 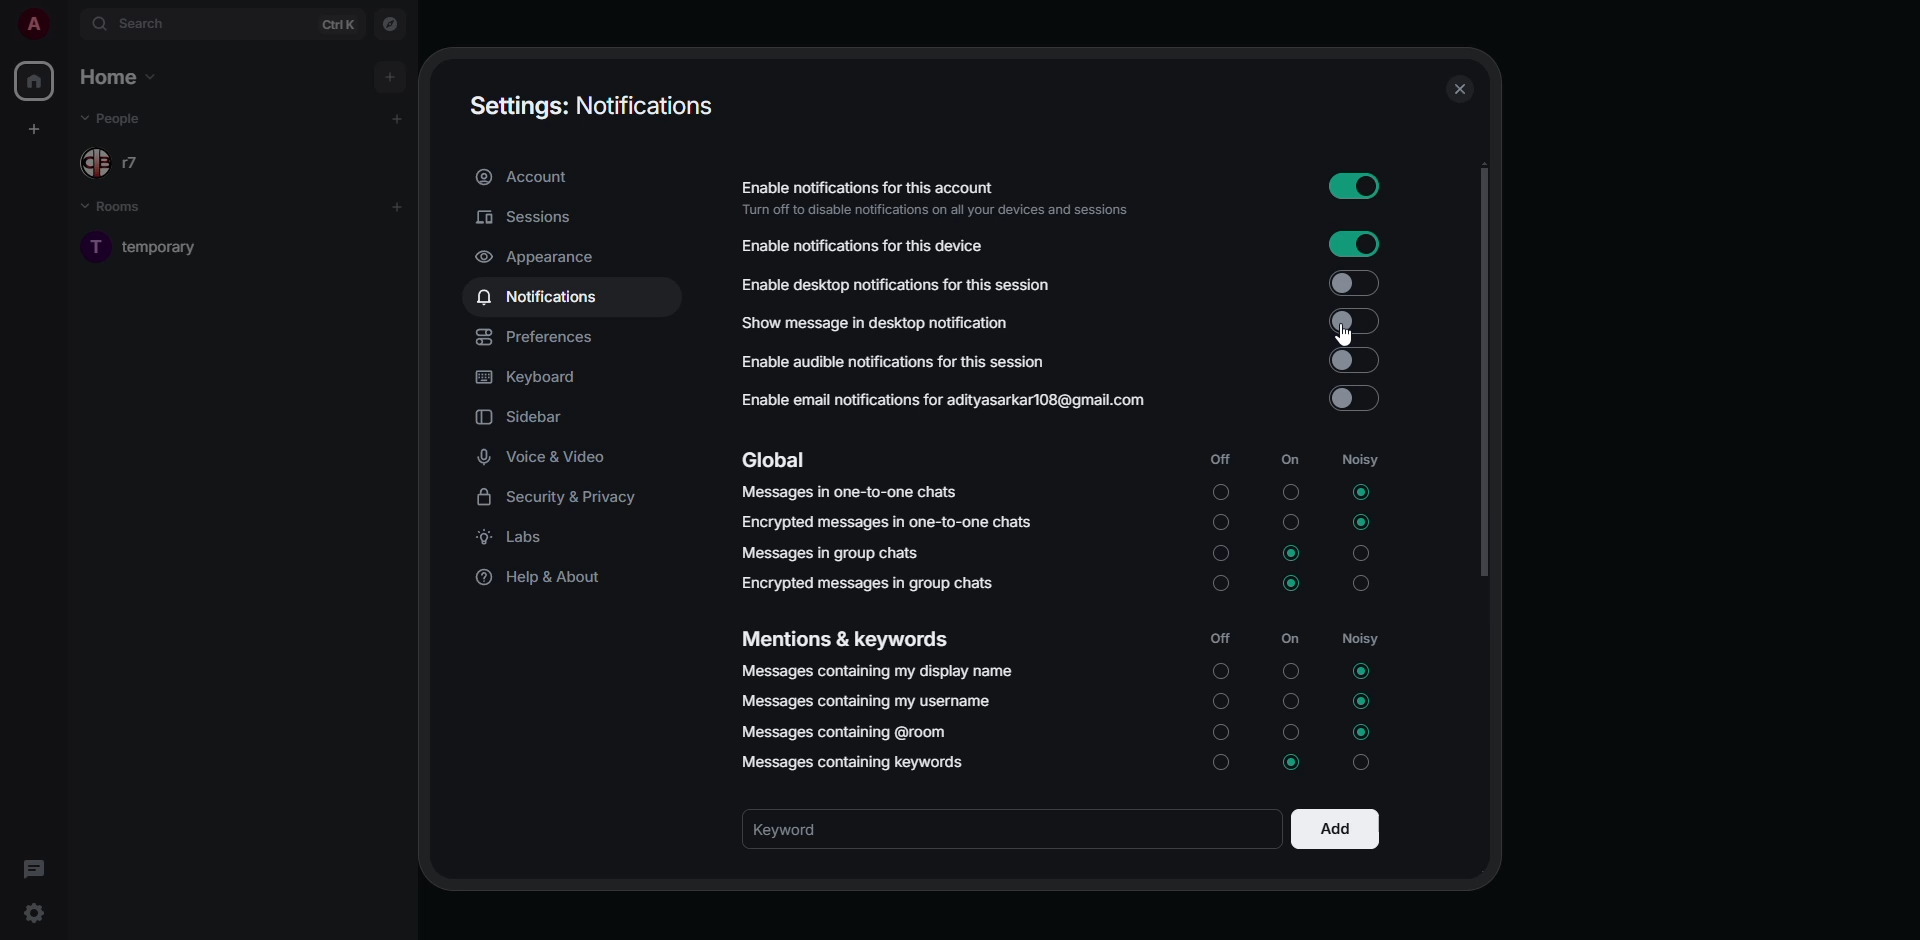 What do you see at coordinates (546, 577) in the screenshot?
I see `help & about` at bounding box center [546, 577].